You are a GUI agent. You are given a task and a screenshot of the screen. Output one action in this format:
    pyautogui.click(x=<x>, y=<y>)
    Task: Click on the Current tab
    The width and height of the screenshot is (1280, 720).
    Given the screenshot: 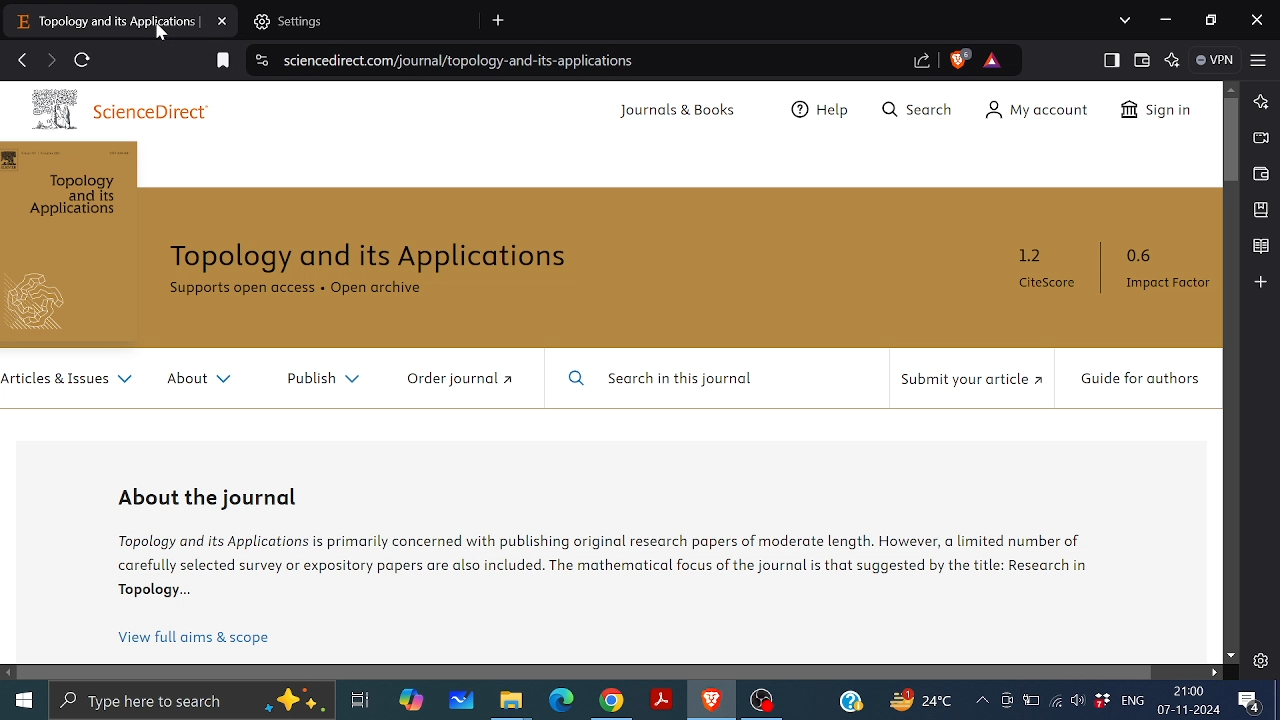 What is the action you would take?
    pyautogui.click(x=104, y=22)
    